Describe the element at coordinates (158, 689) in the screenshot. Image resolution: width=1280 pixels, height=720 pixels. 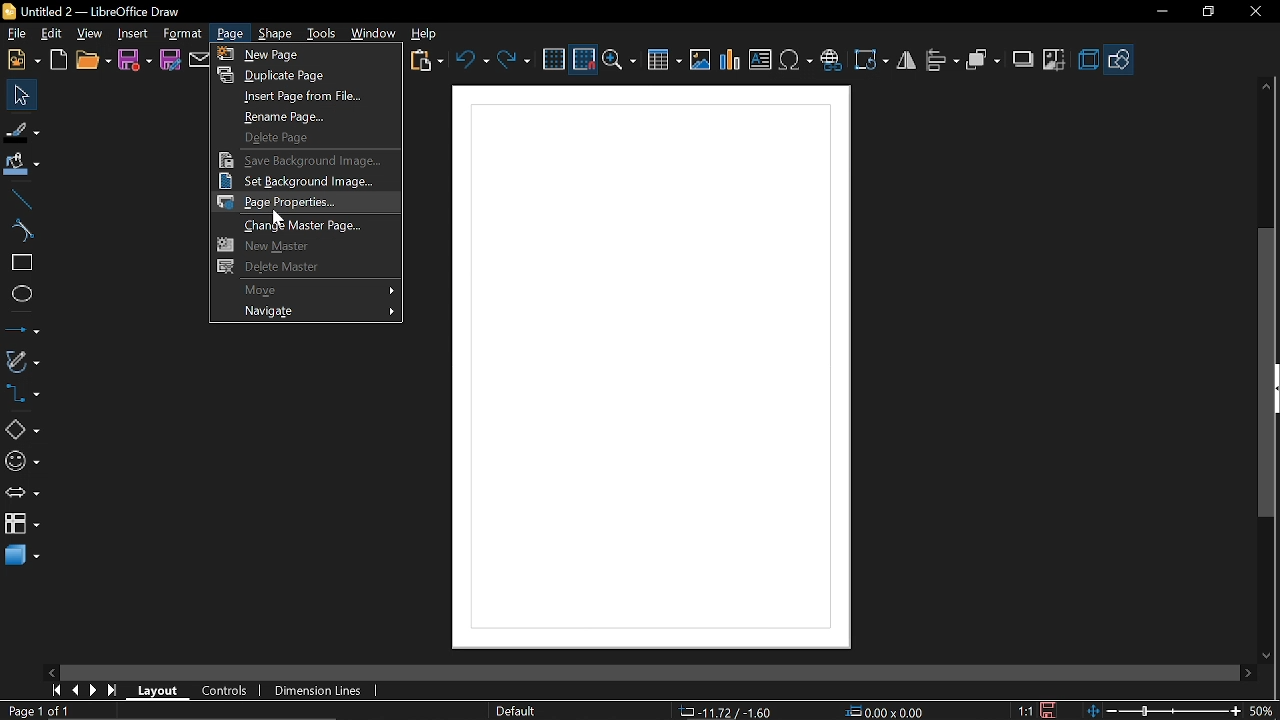
I see `Layout` at that location.